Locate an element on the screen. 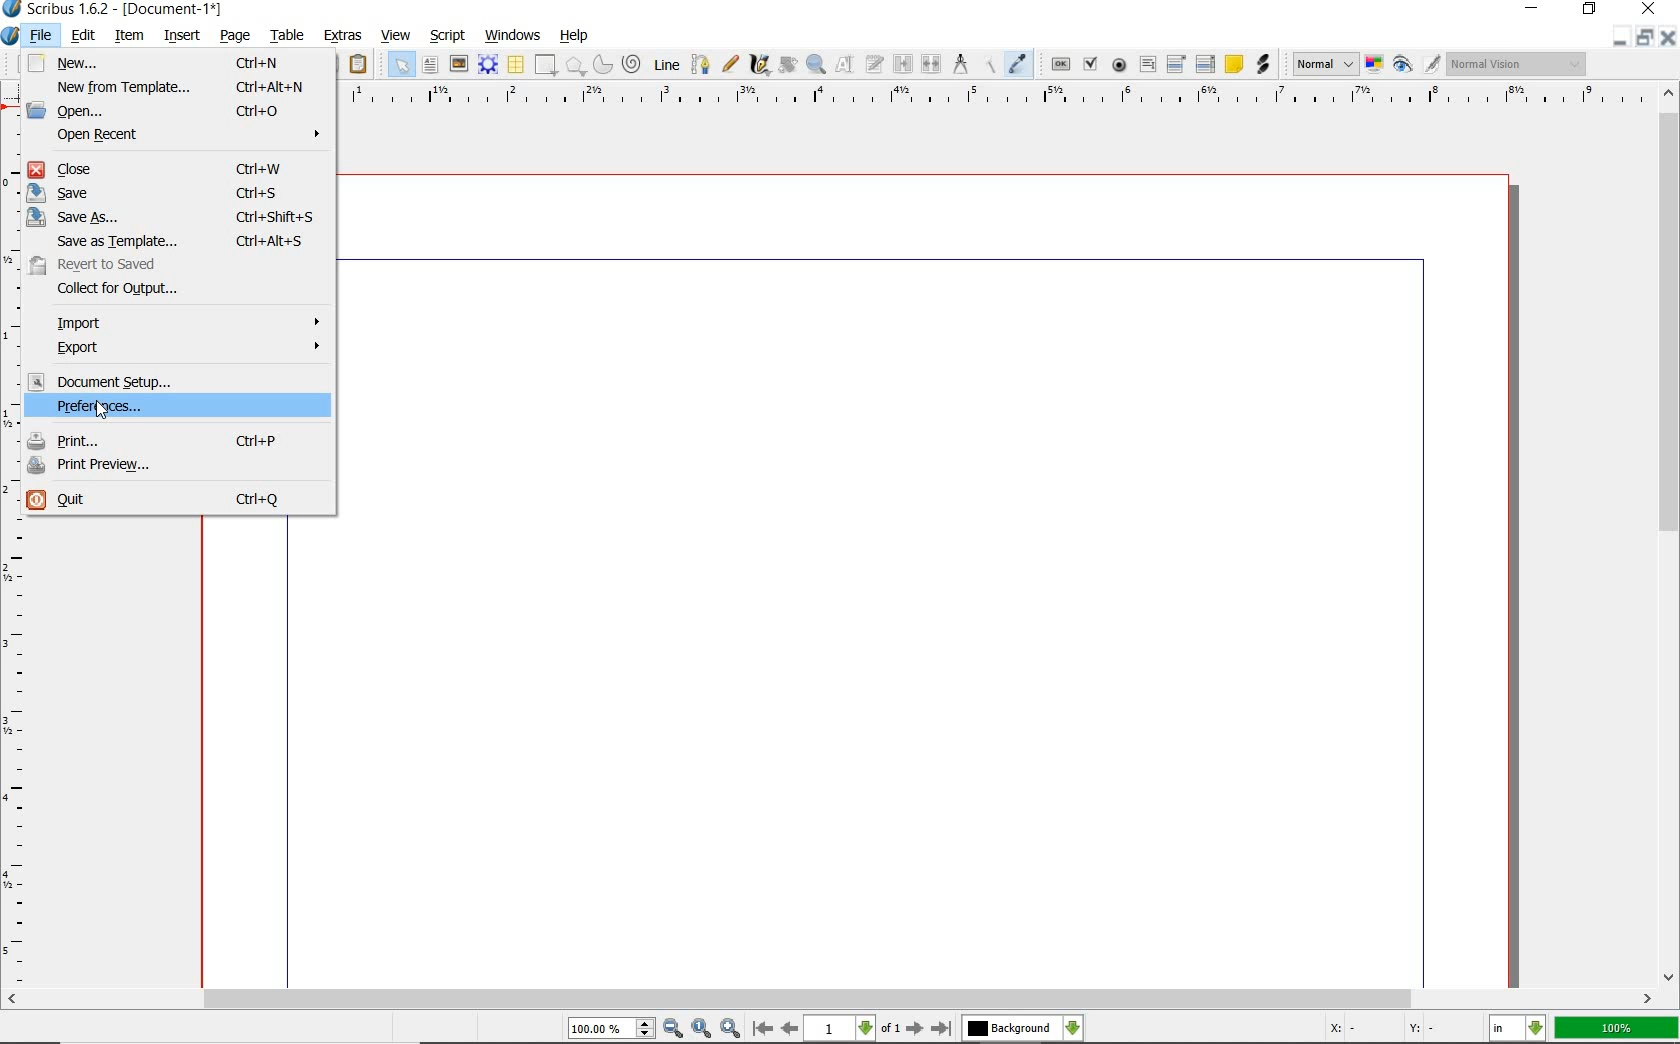 The image size is (1680, 1044). export is located at coordinates (189, 349).